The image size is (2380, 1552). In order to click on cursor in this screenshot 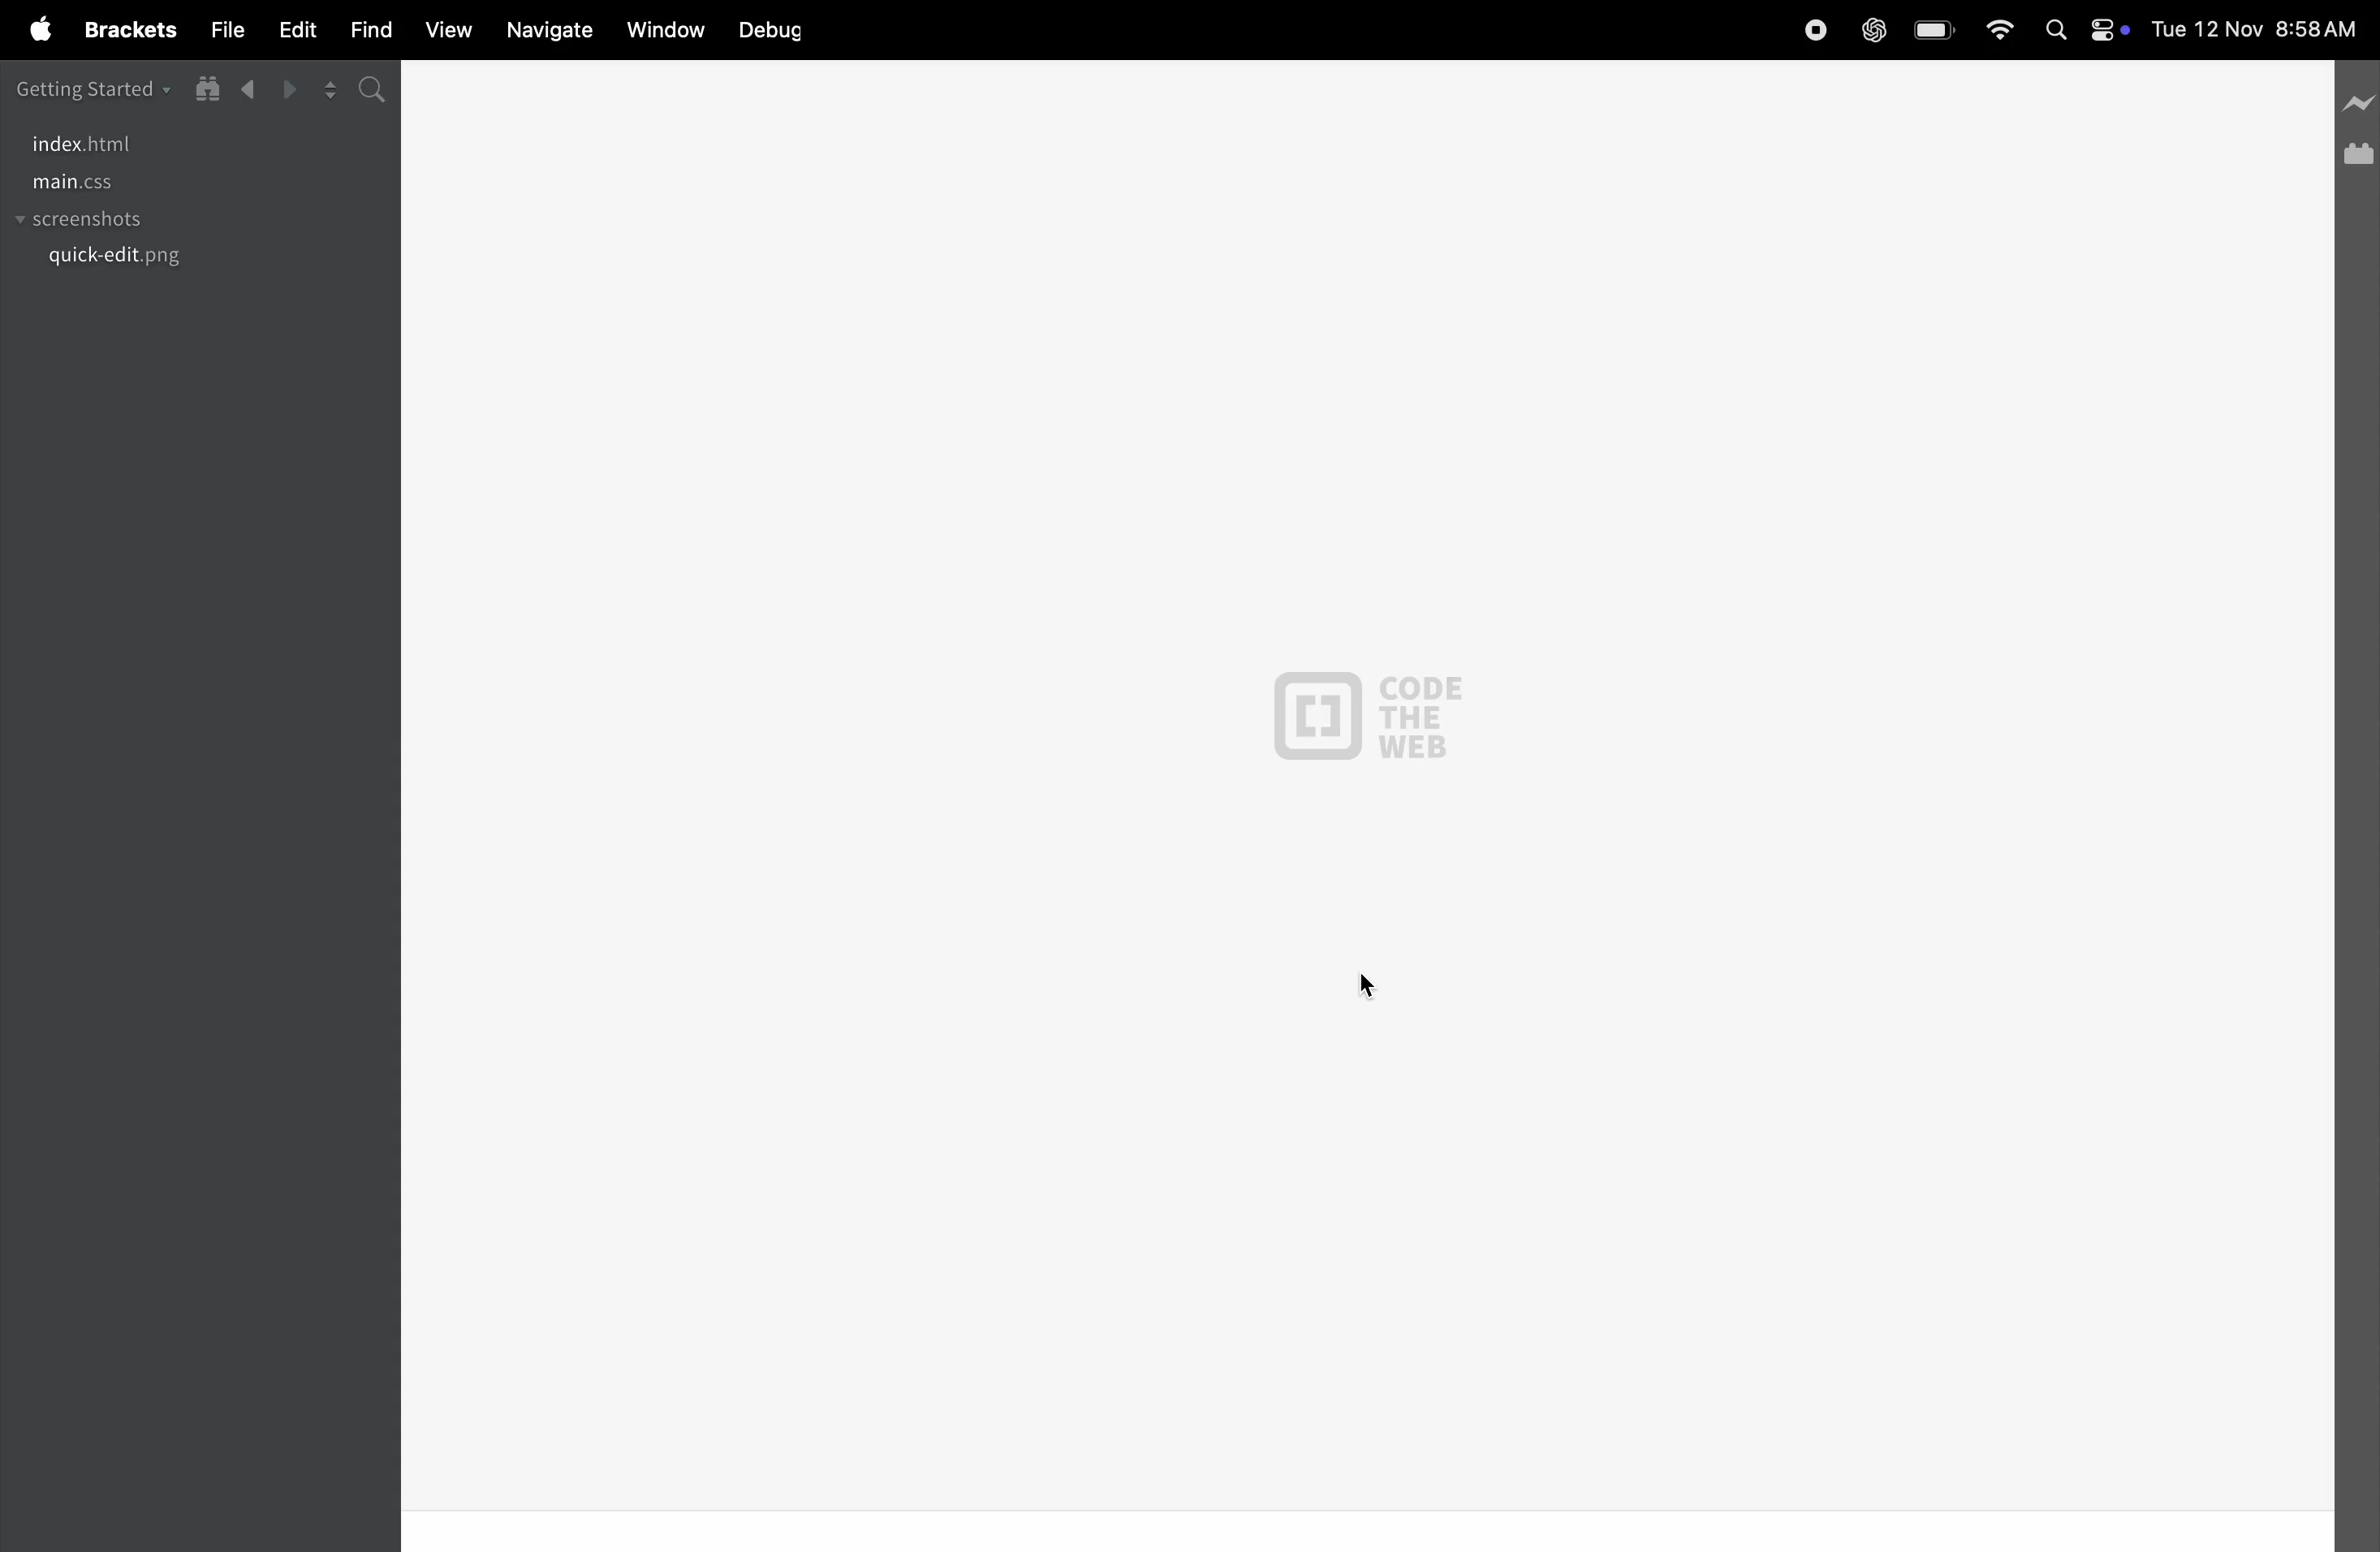, I will do `click(1368, 988)`.